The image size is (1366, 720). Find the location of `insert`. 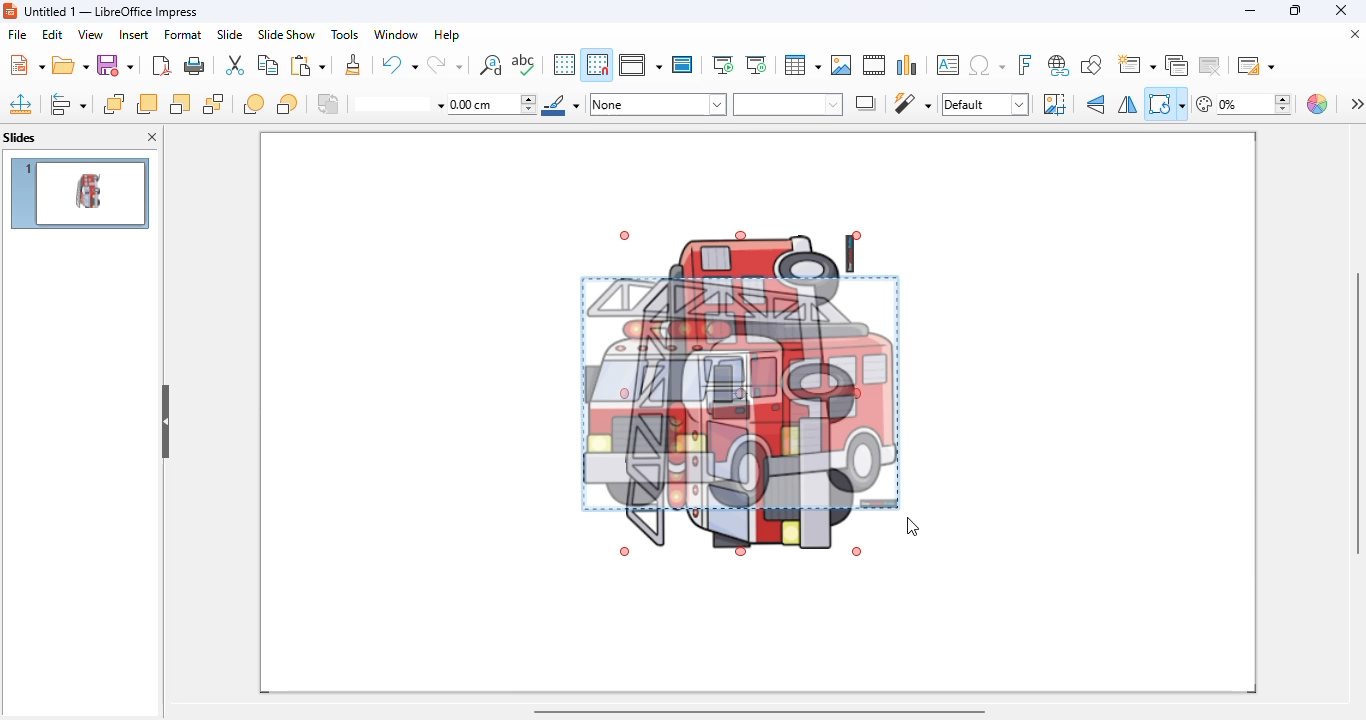

insert is located at coordinates (134, 35).